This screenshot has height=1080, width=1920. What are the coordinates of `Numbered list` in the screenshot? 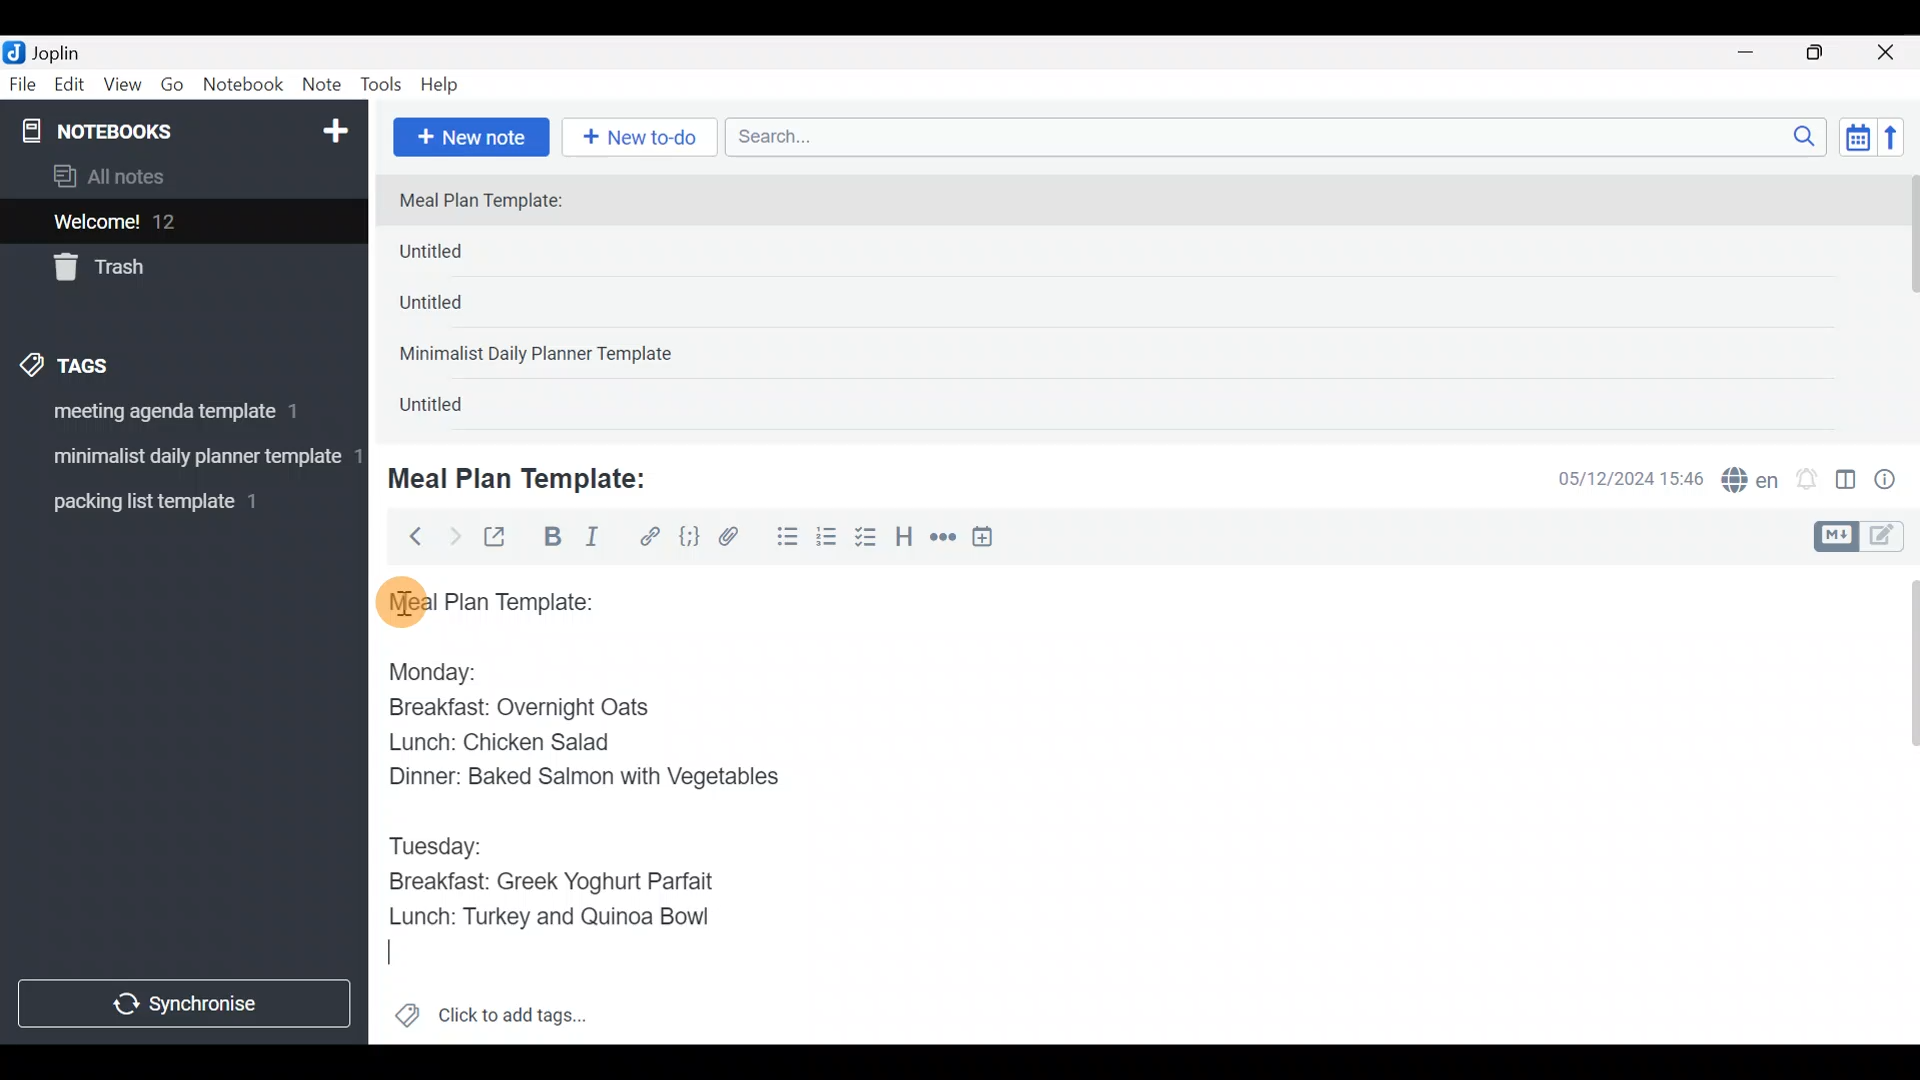 It's located at (827, 541).